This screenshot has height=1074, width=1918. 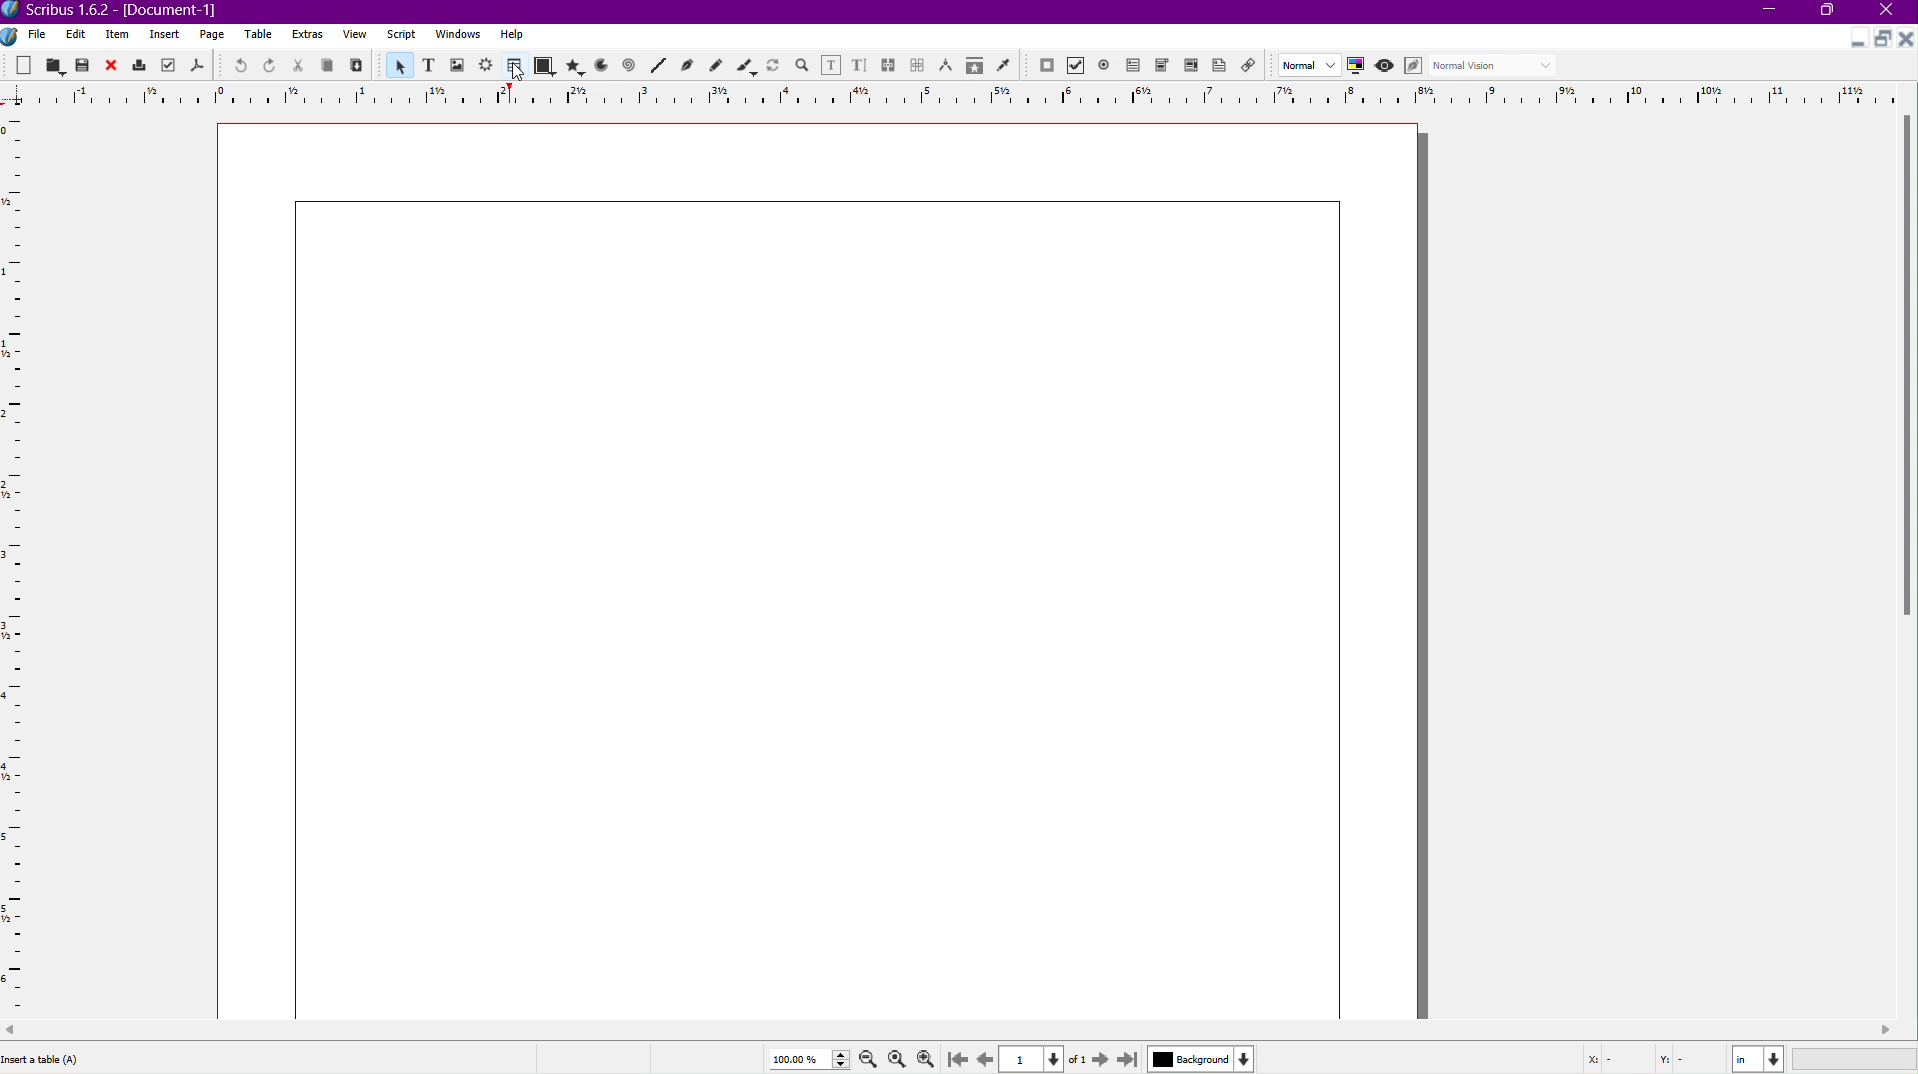 I want to click on PDF Check Box, so click(x=1079, y=67).